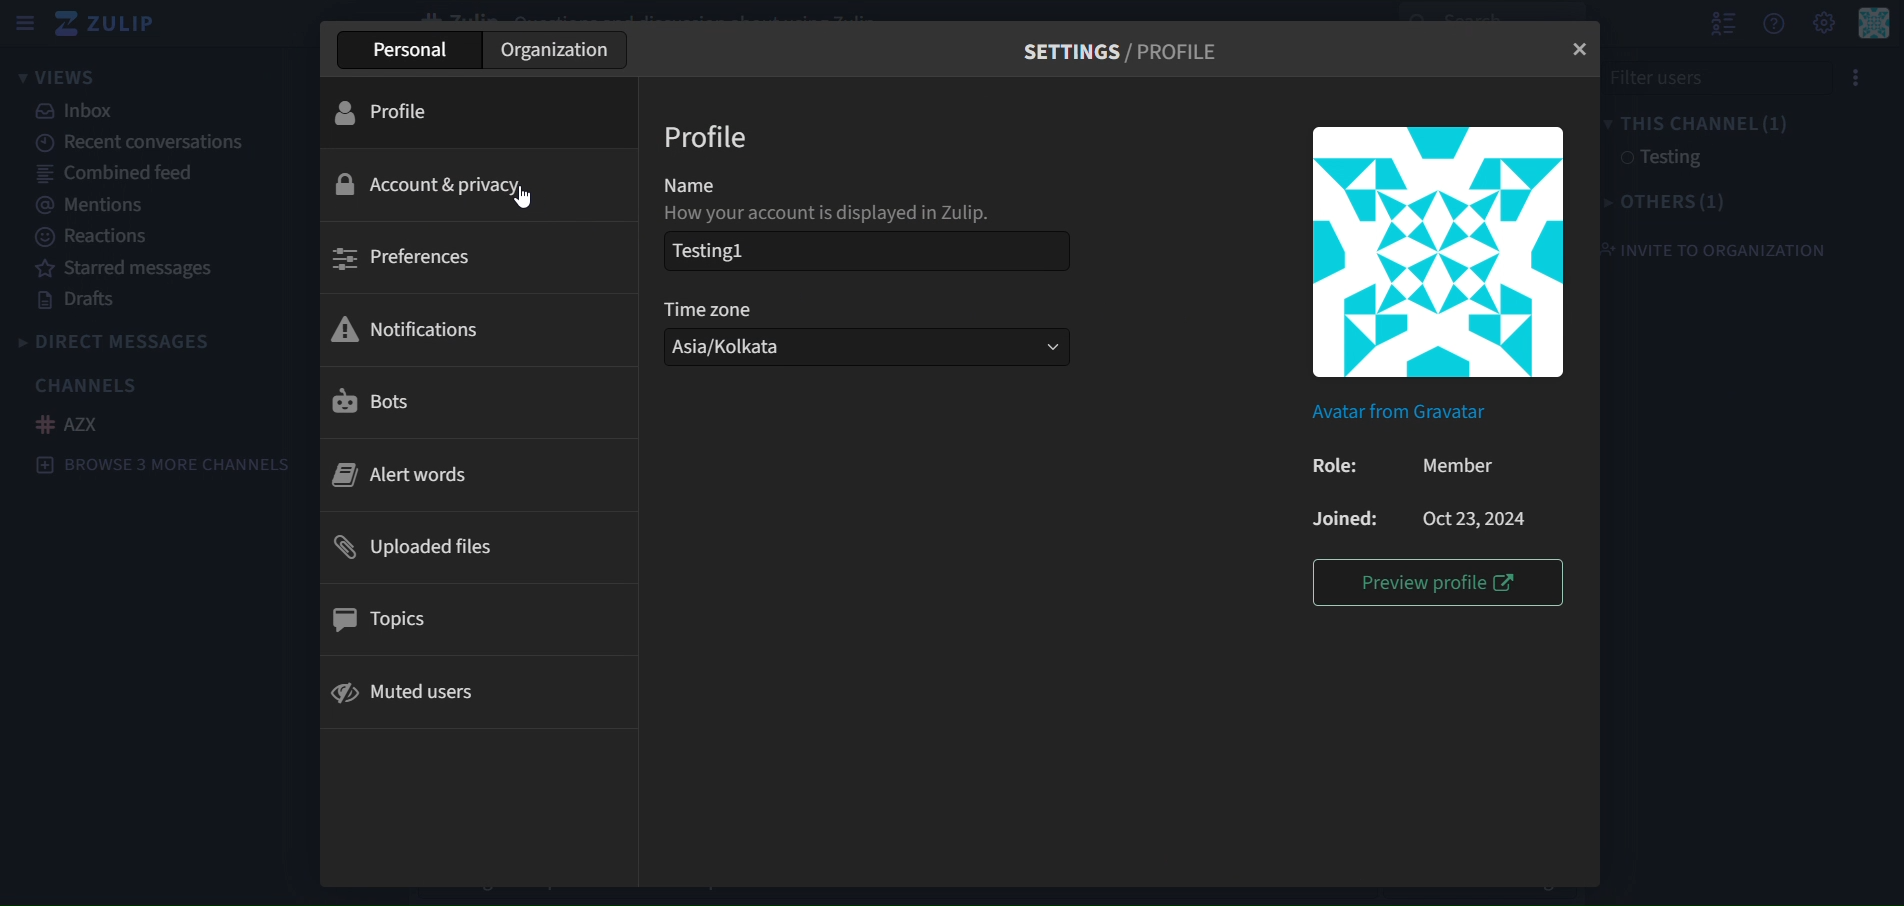  I want to click on get help, so click(1774, 25).